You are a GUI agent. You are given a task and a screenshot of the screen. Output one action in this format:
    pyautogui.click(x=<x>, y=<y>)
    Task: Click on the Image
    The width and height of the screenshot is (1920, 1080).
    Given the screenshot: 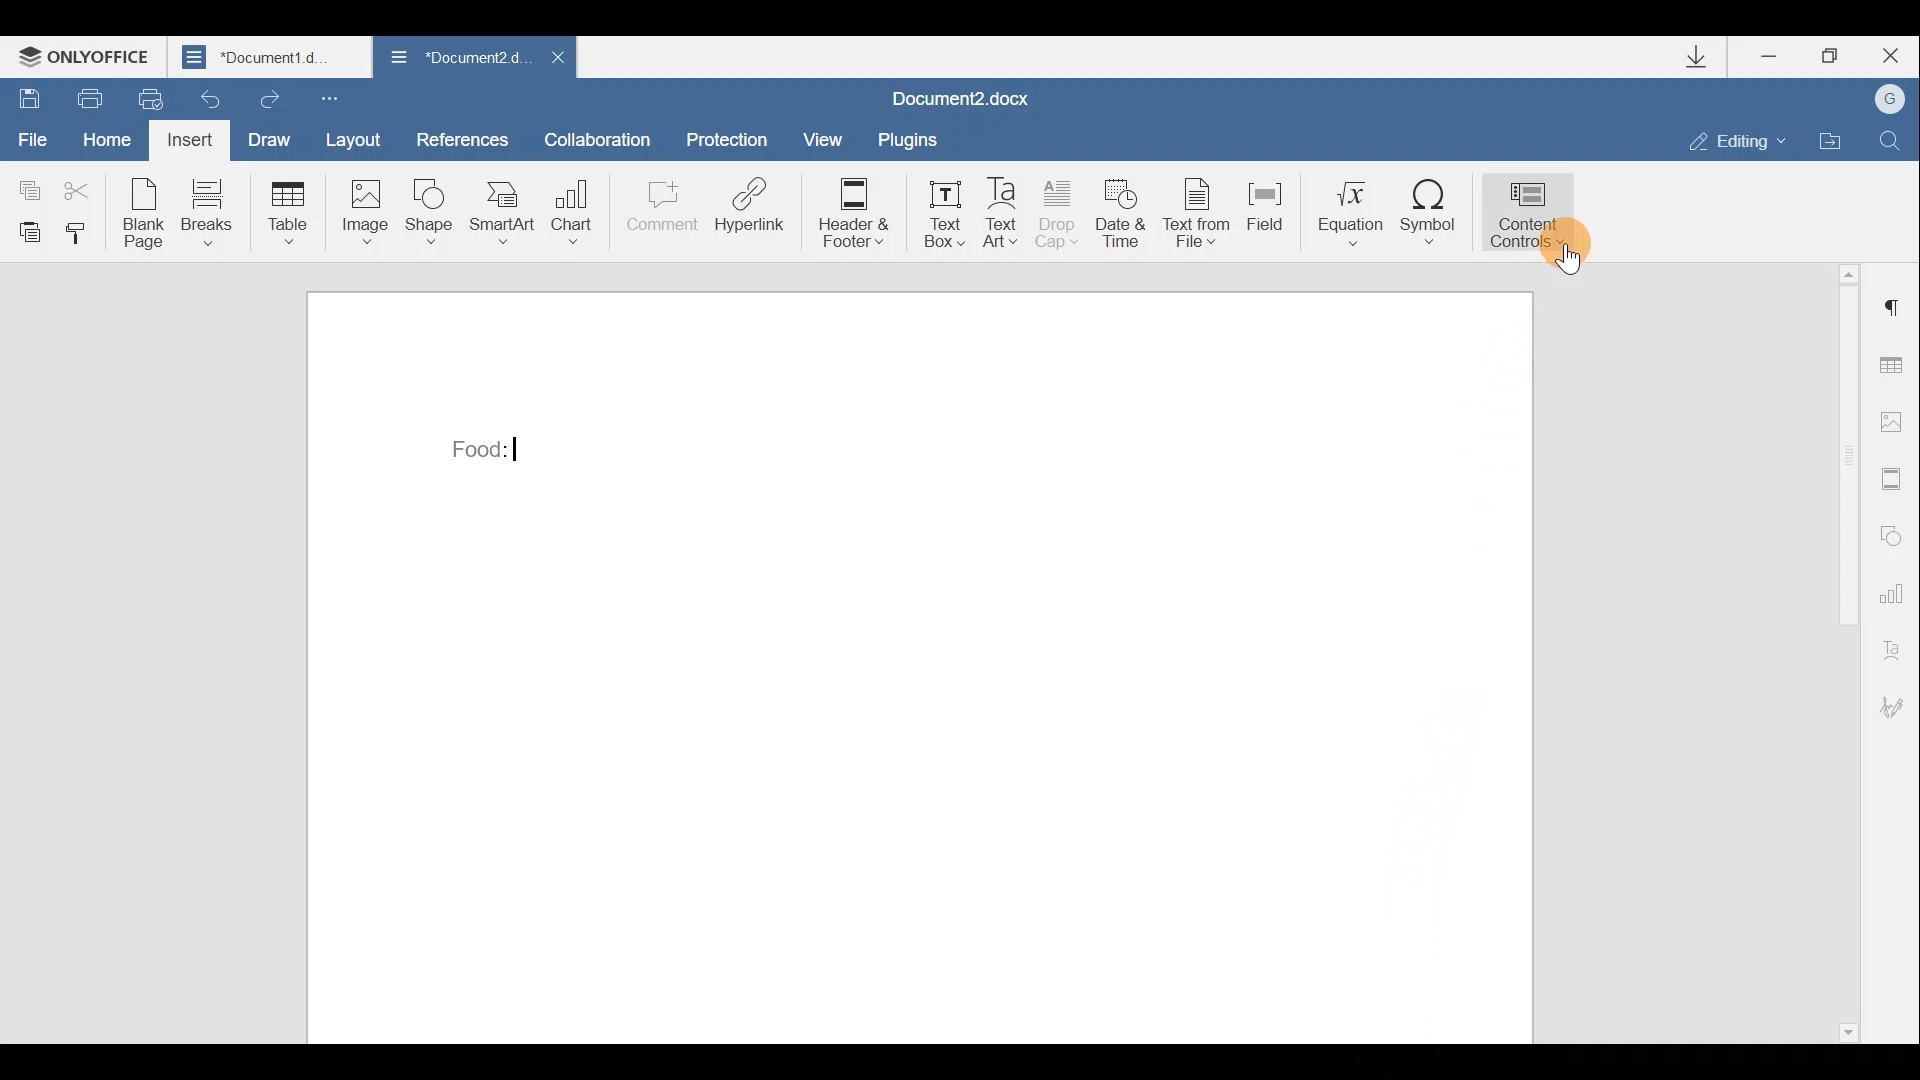 What is the action you would take?
    pyautogui.click(x=364, y=214)
    